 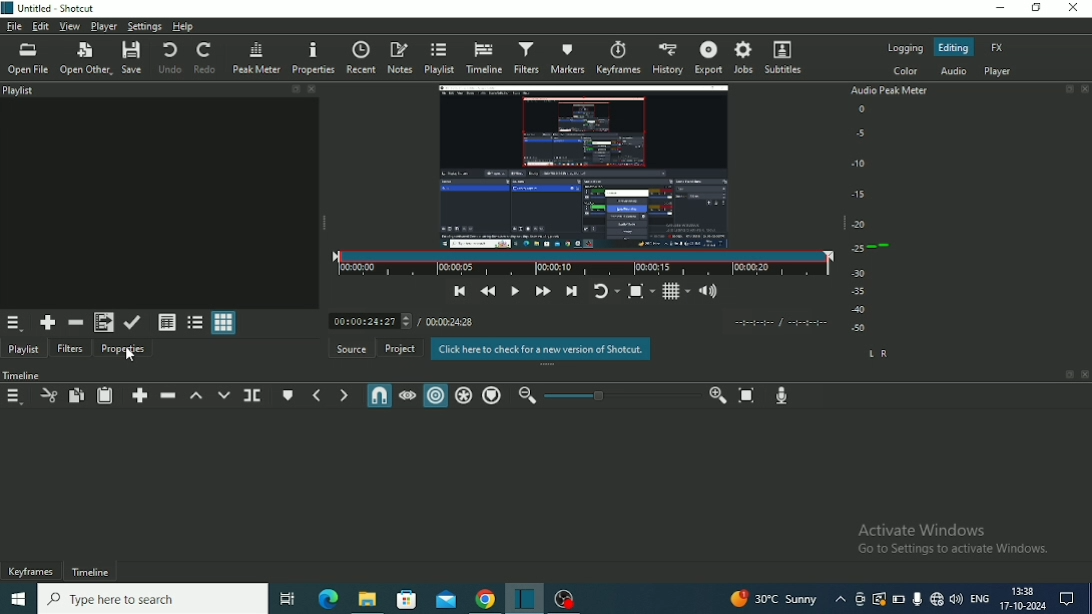 I want to click on Save, so click(x=133, y=57).